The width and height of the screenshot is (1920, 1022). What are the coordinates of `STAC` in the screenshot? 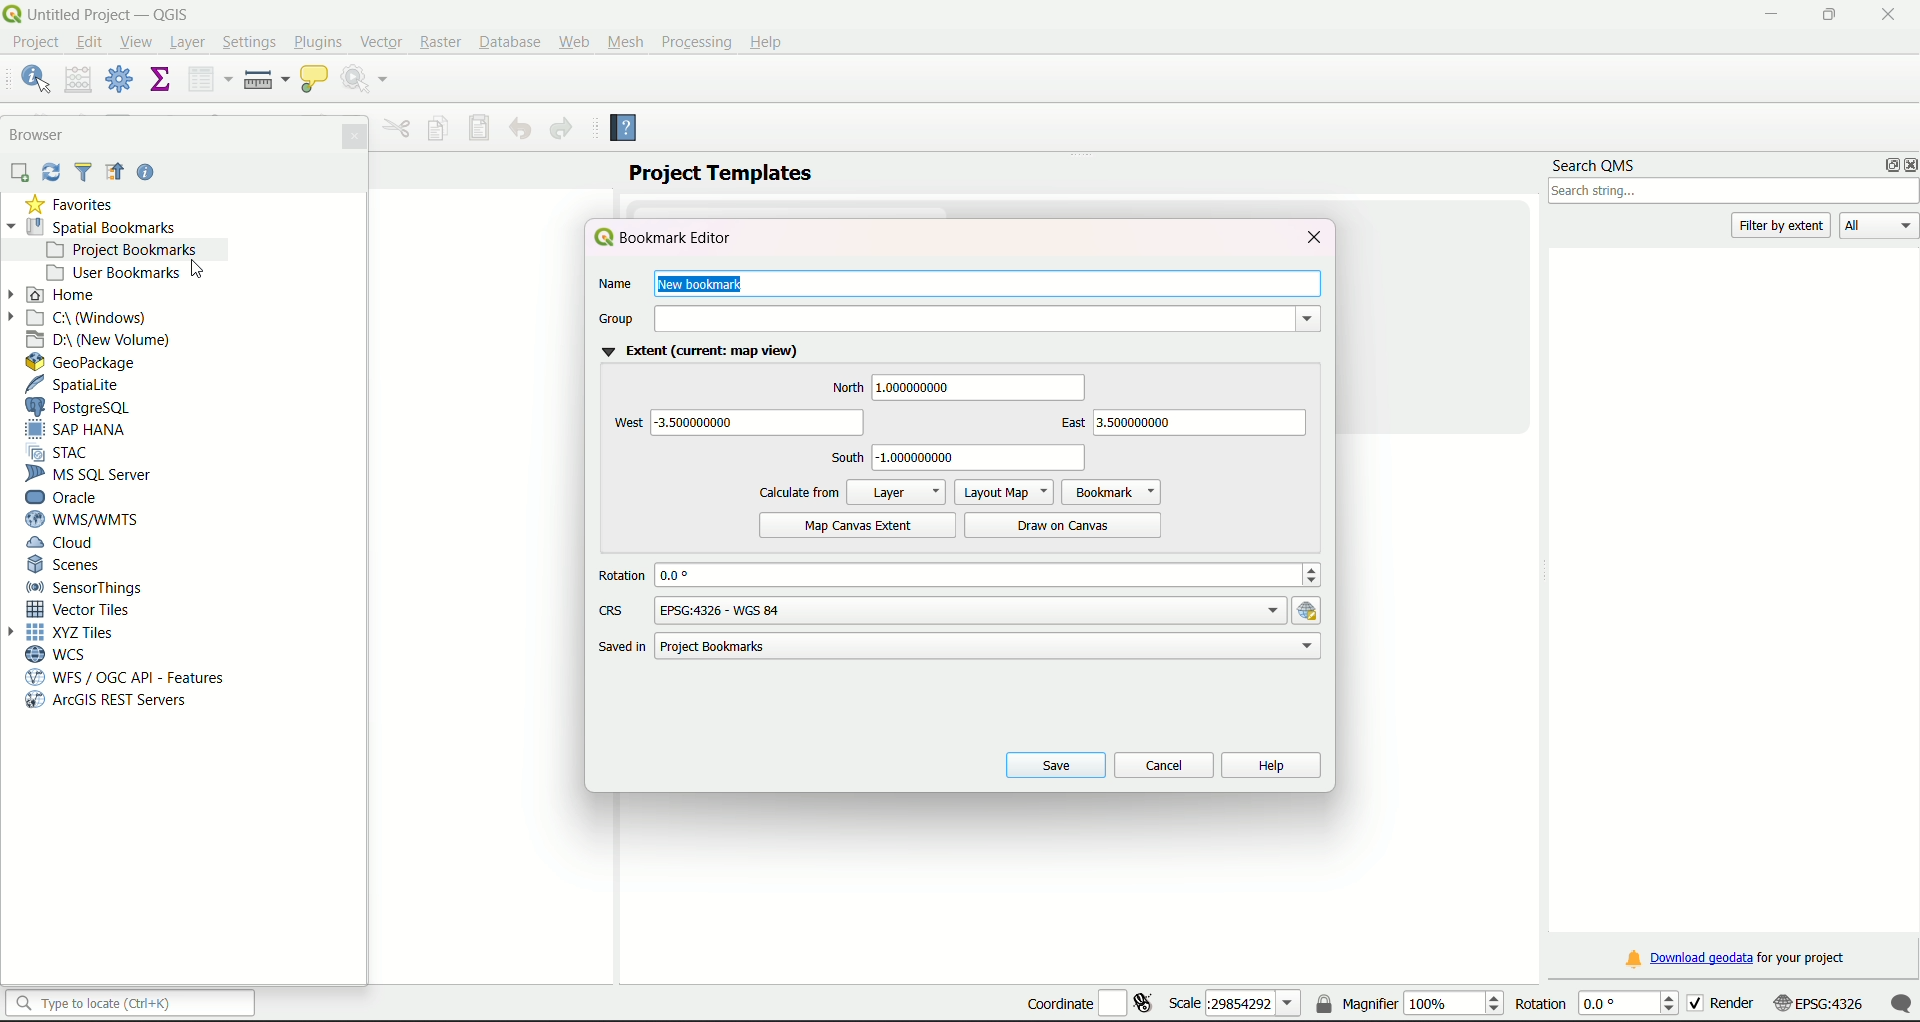 It's located at (63, 452).